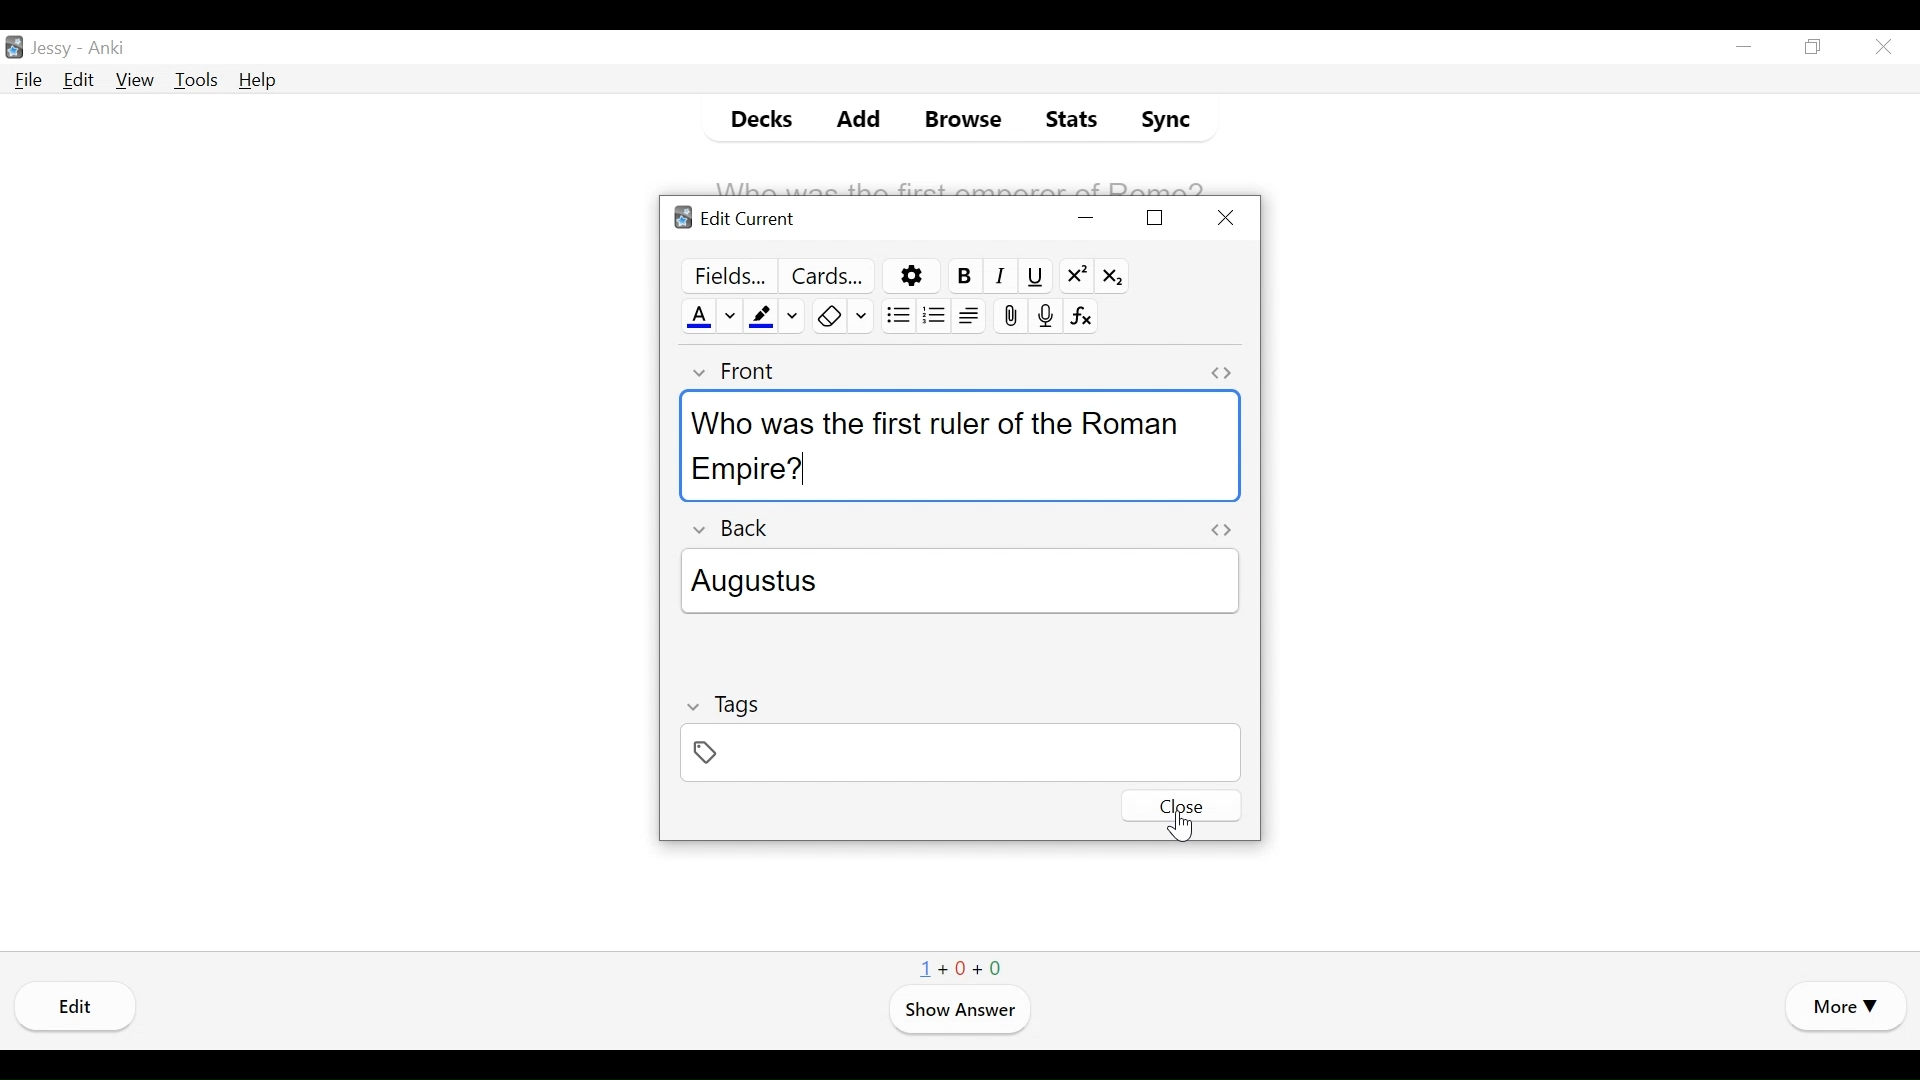  Describe the element at coordinates (724, 274) in the screenshot. I see `Preview Field` at that location.